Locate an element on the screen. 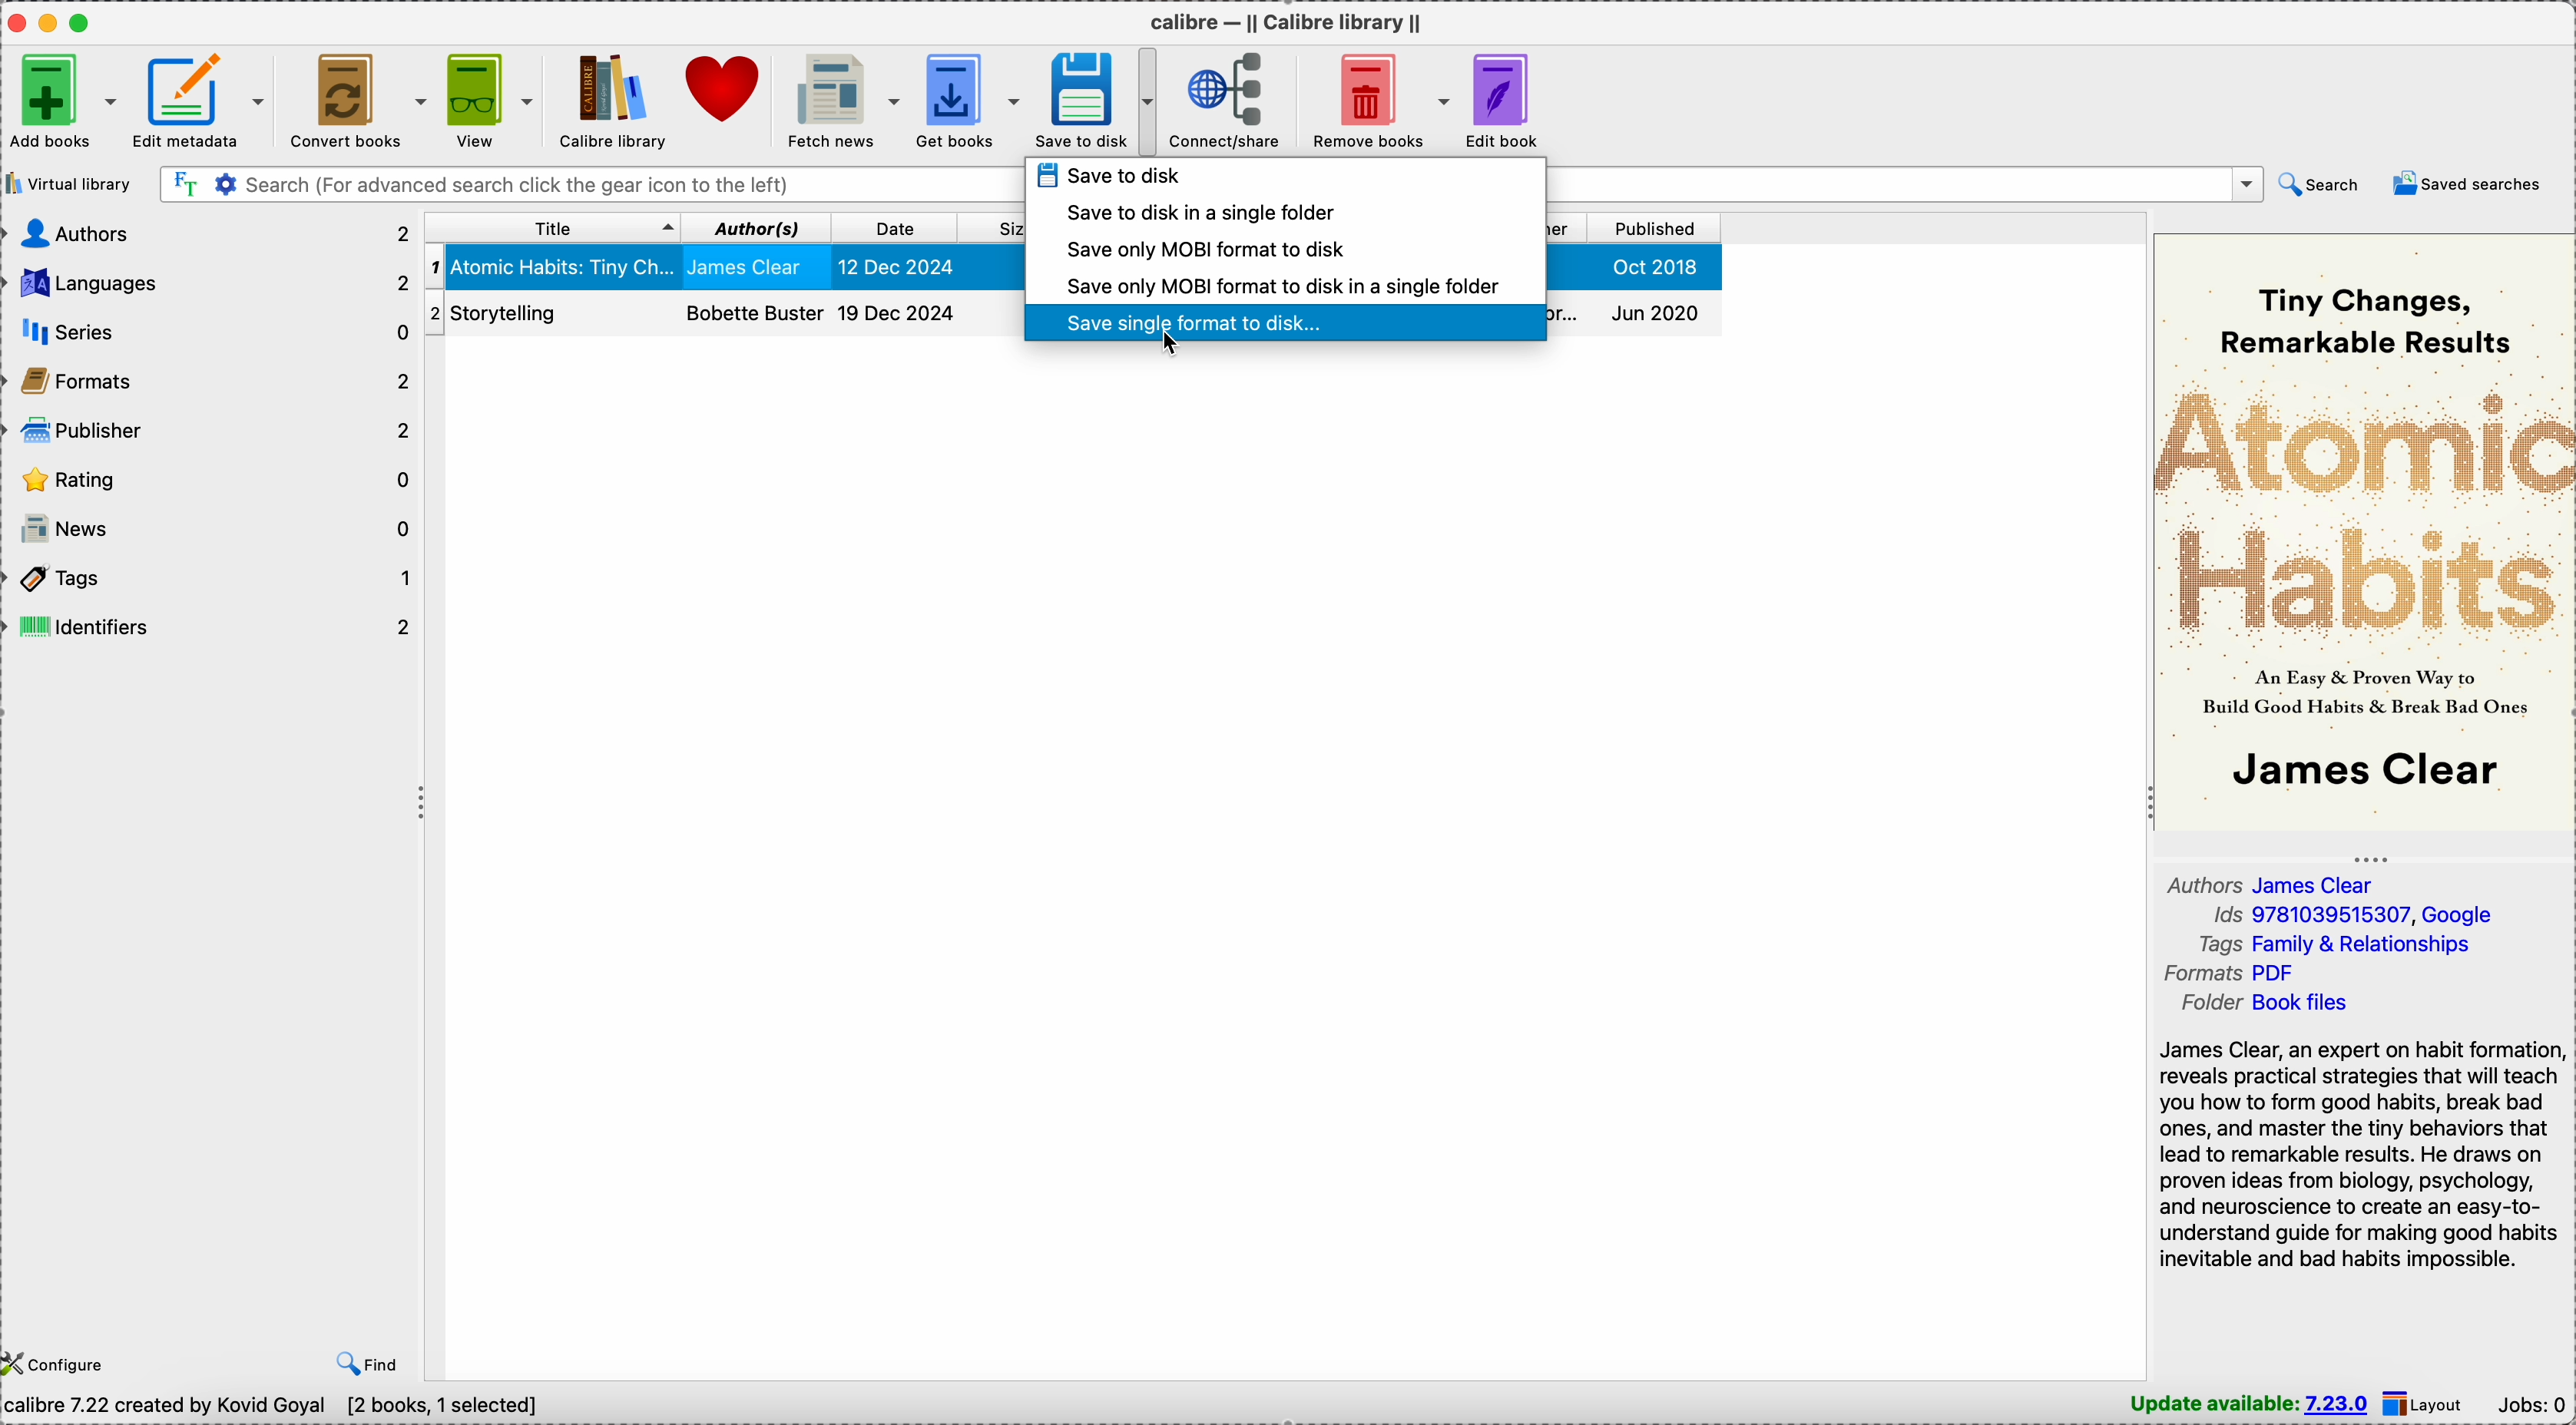  find is located at coordinates (372, 1364).